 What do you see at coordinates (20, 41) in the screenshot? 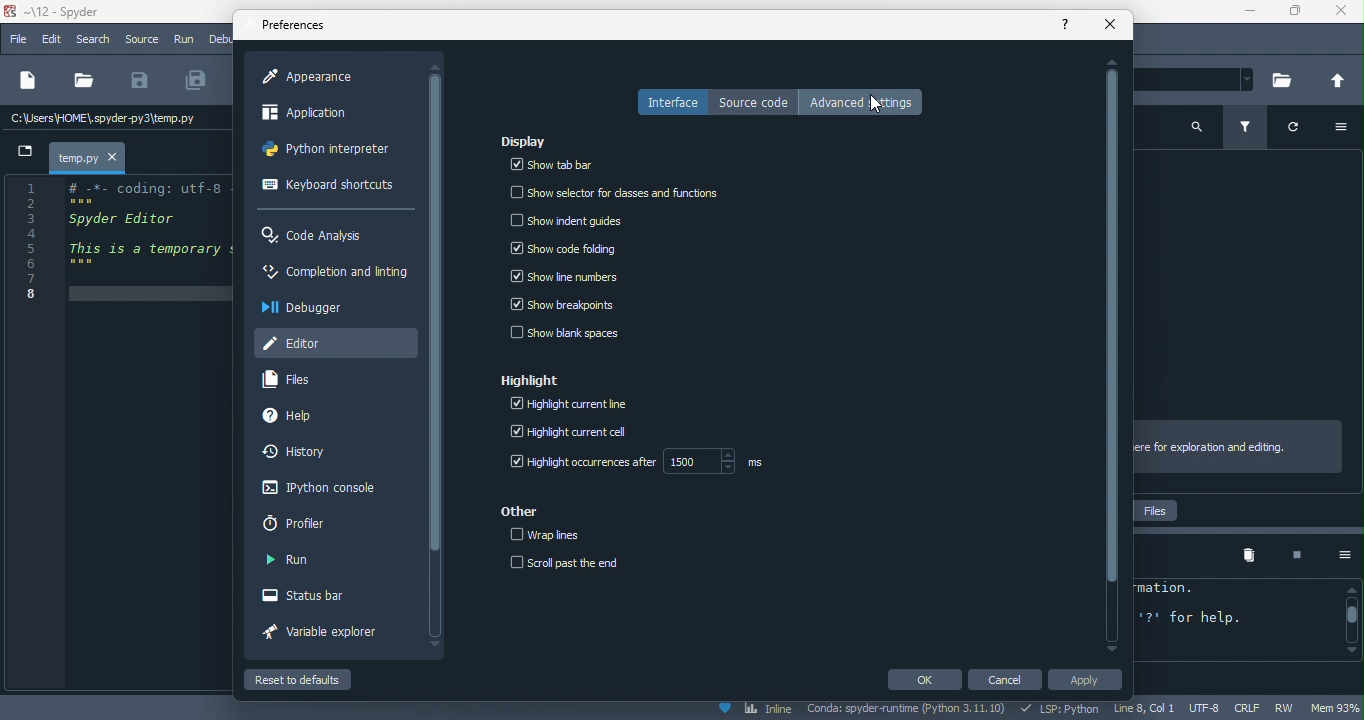
I see `file` at bounding box center [20, 41].